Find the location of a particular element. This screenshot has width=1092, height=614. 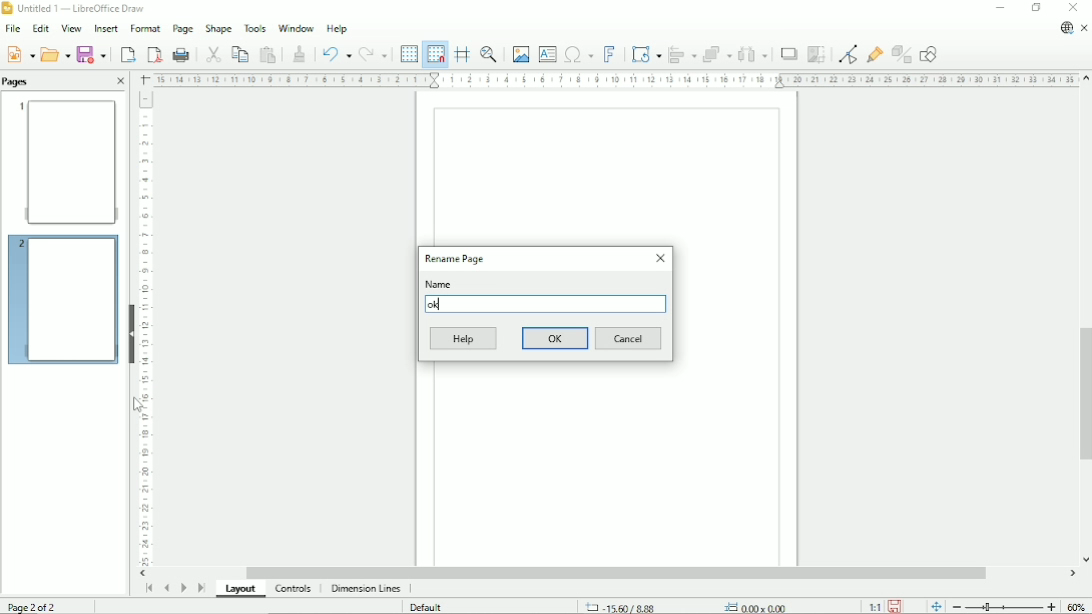

OK is located at coordinates (556, 338).